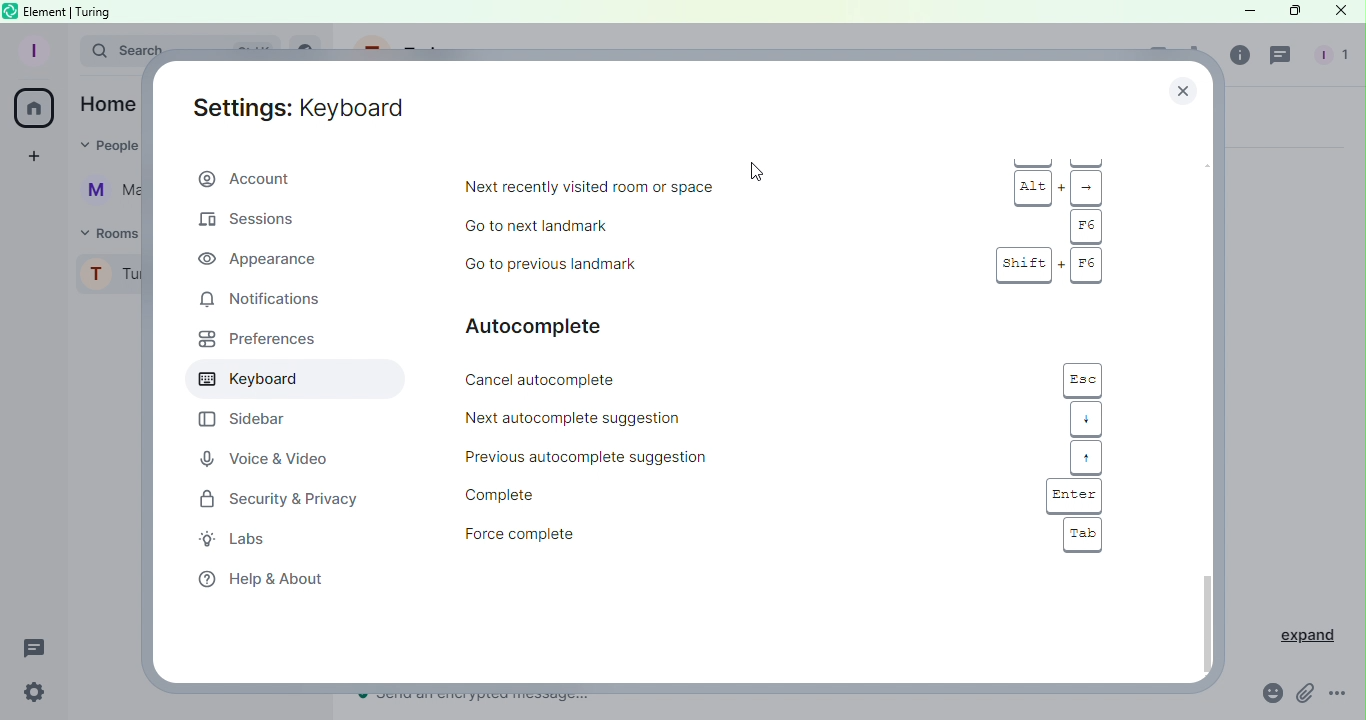 Image resolution: width=1366 pixels, height=720 pixels. Describe the element at coordinates (38, 650) in the screenshot. I see `Threads` at that location.